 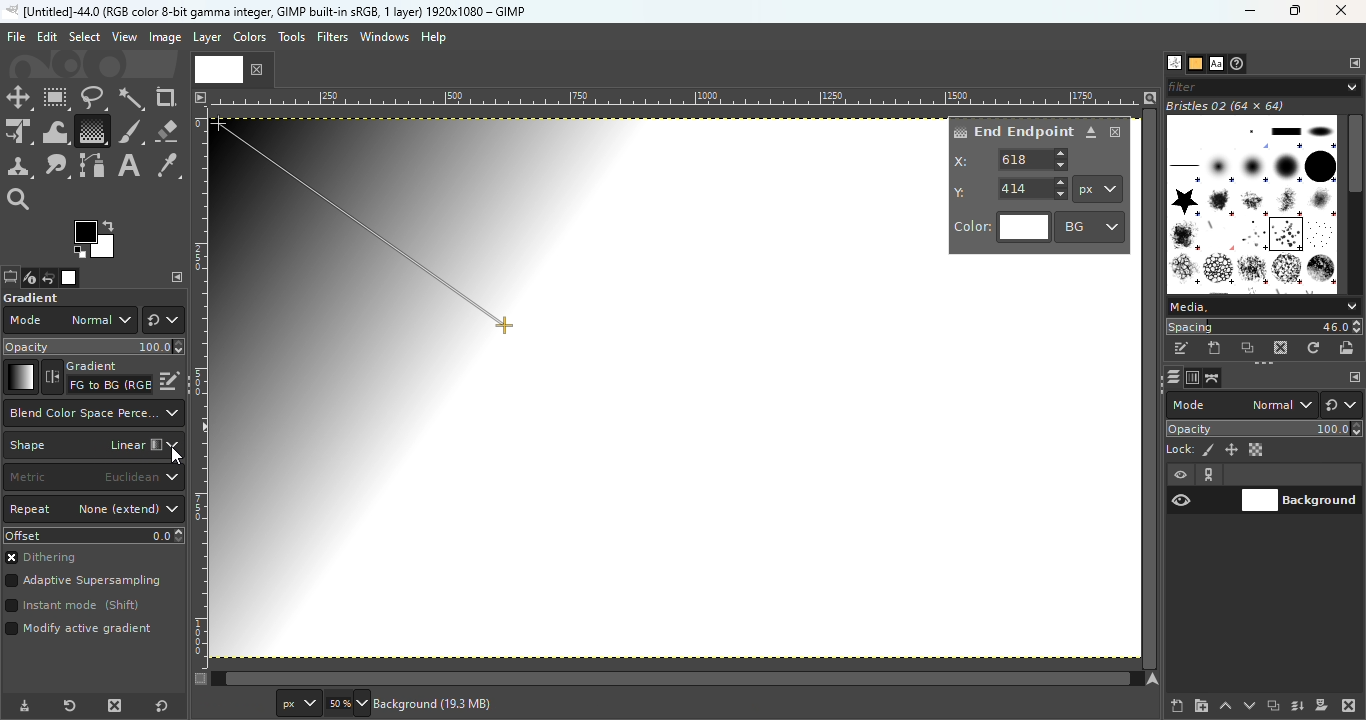 I want to click on Matric to the use for the distance calculation, so click(x=93, y=478).